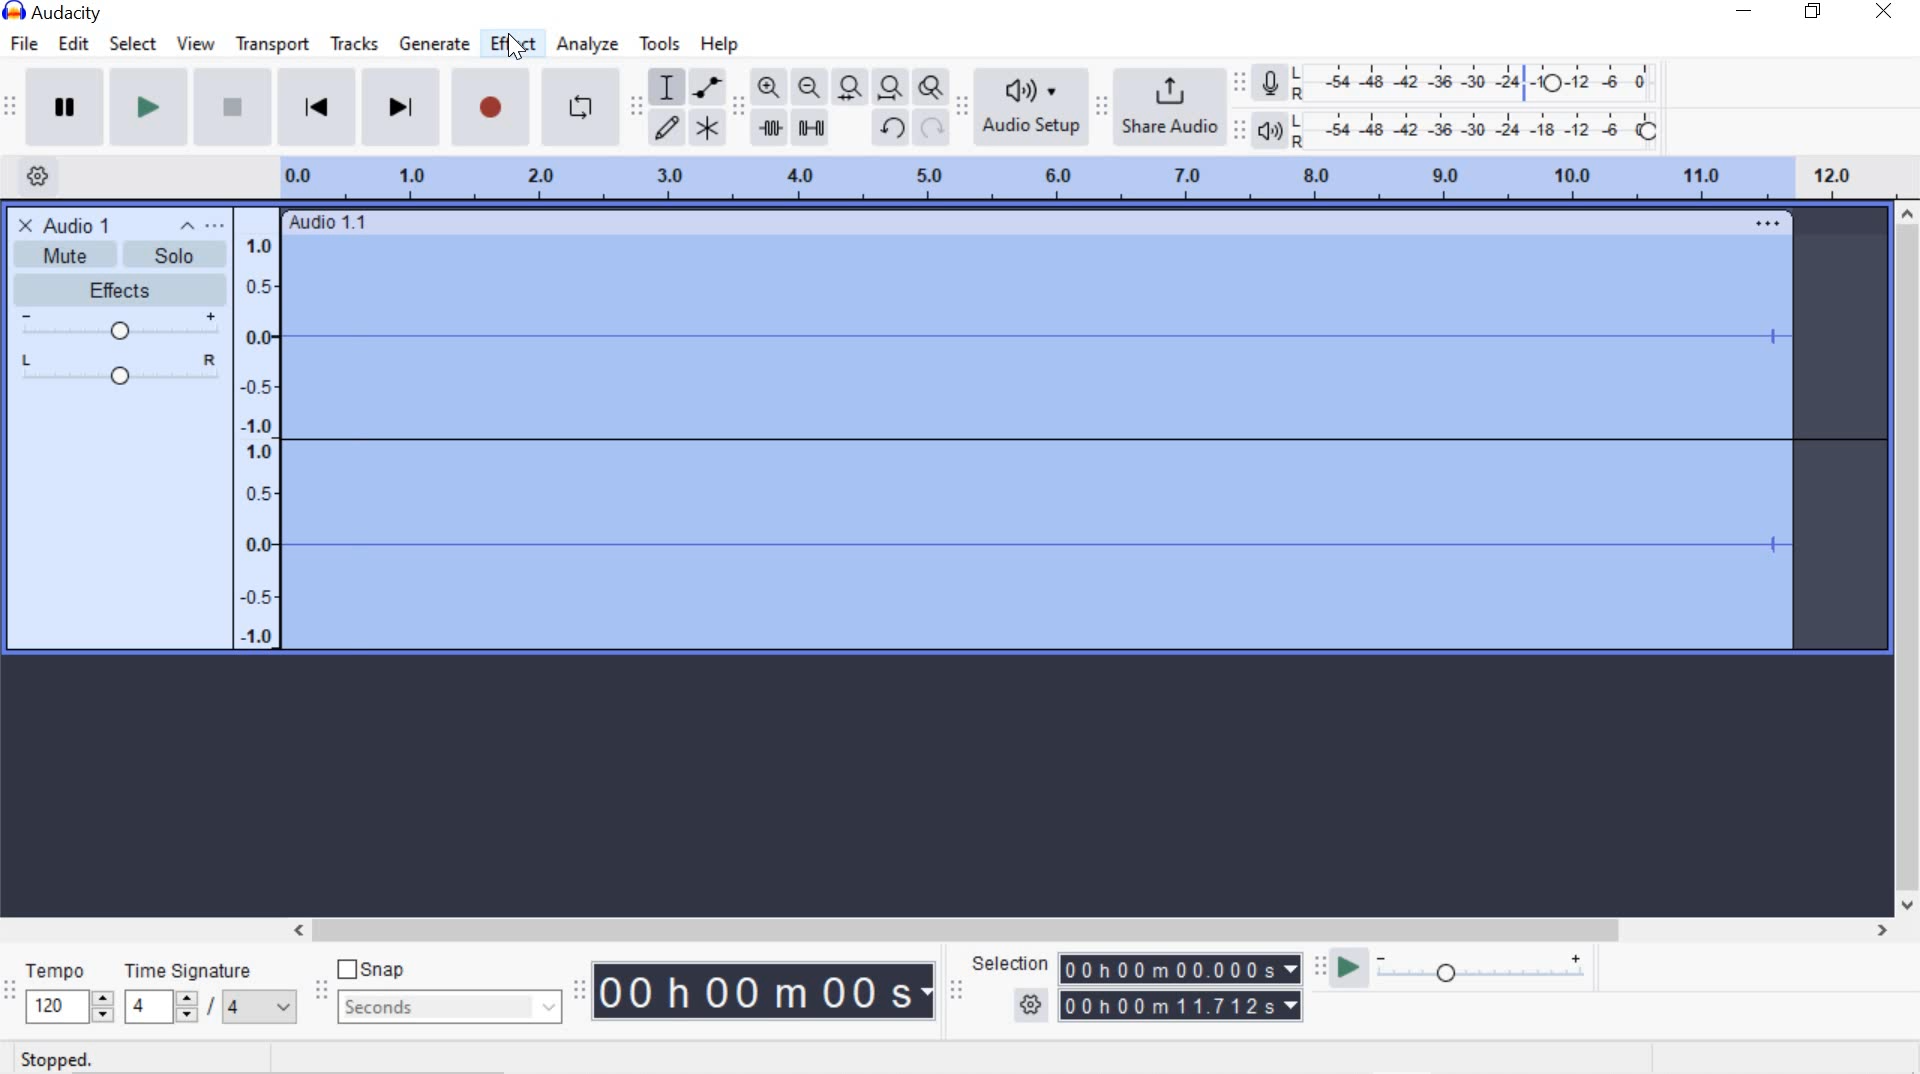 The width and height of the screenshot is (1920, 1074). What do you see at coordinates (353, 46) in the screenshot?
I see `tracks` at bounding box center [353, 46].